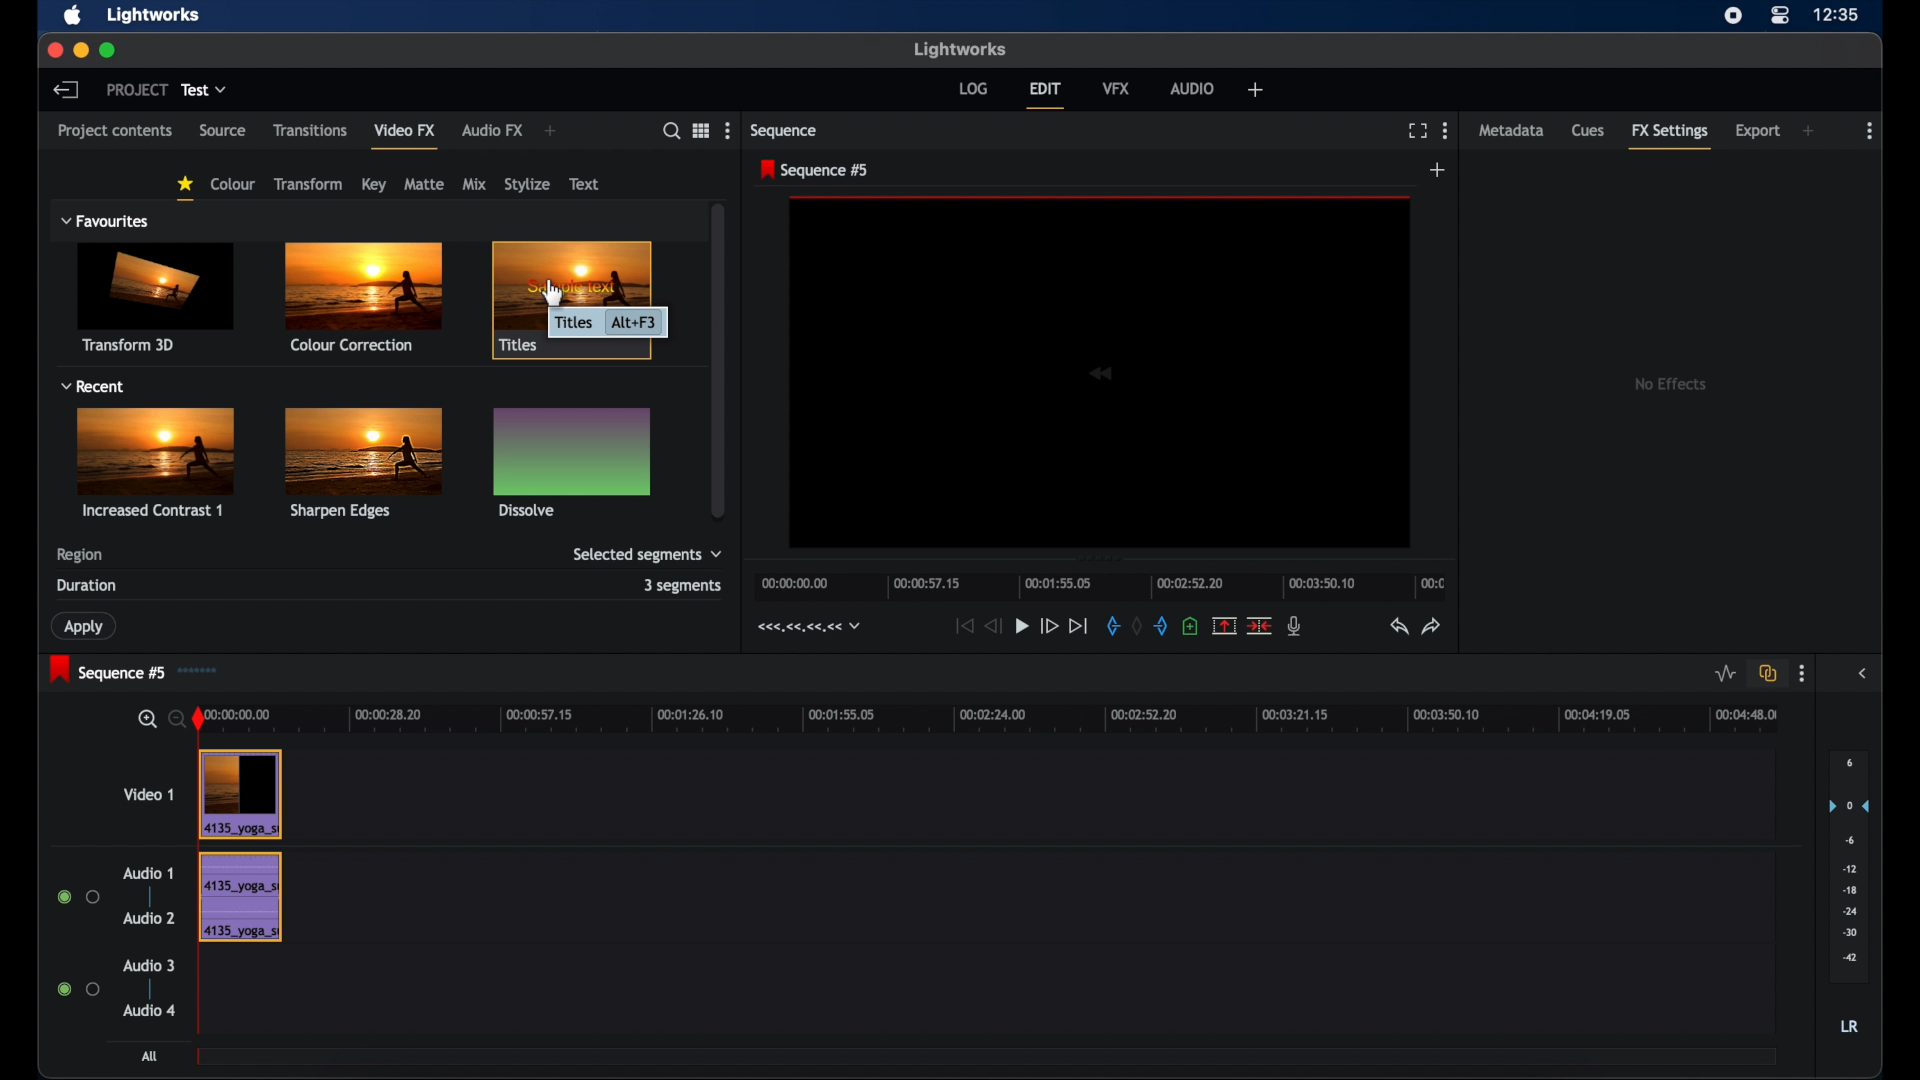 Image resolution: width=1920 pixels, height=1080 pixels. I want to click on lightworks, so click(959, 49).